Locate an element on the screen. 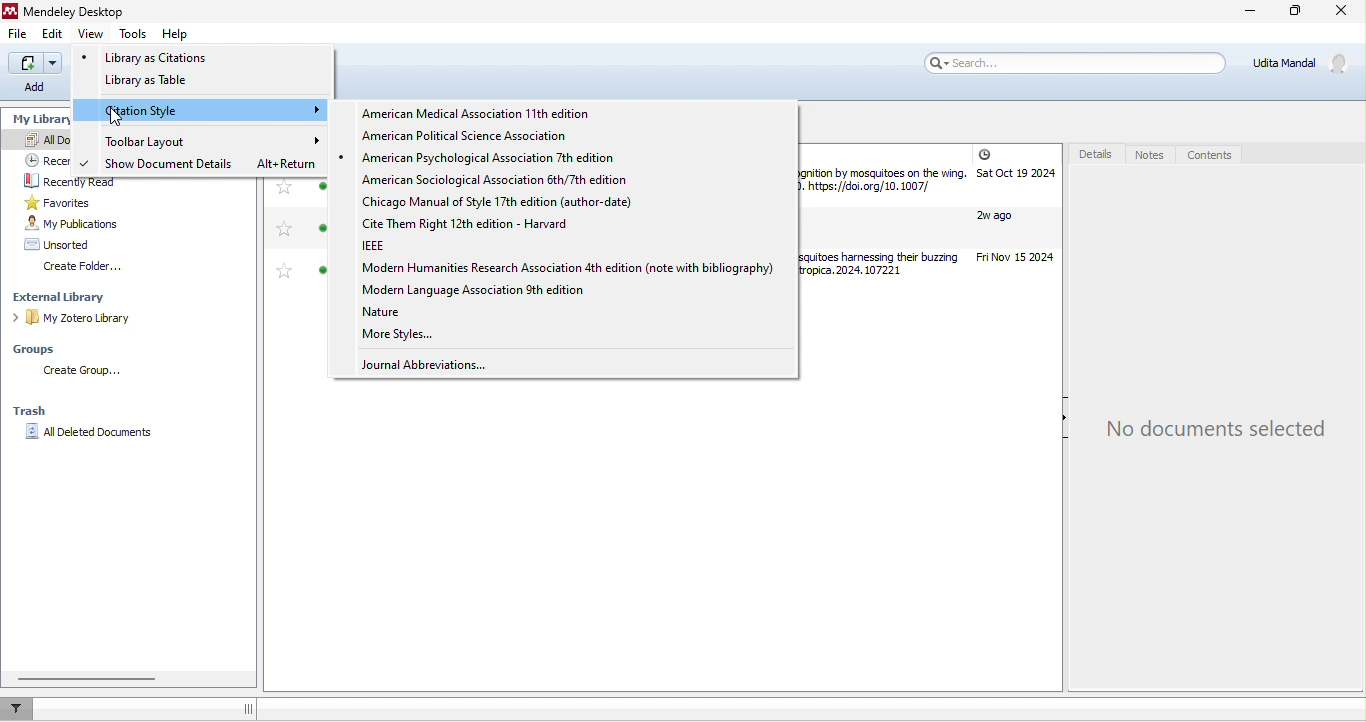  Mendeley Desktop is located at coordinates (77, 10).